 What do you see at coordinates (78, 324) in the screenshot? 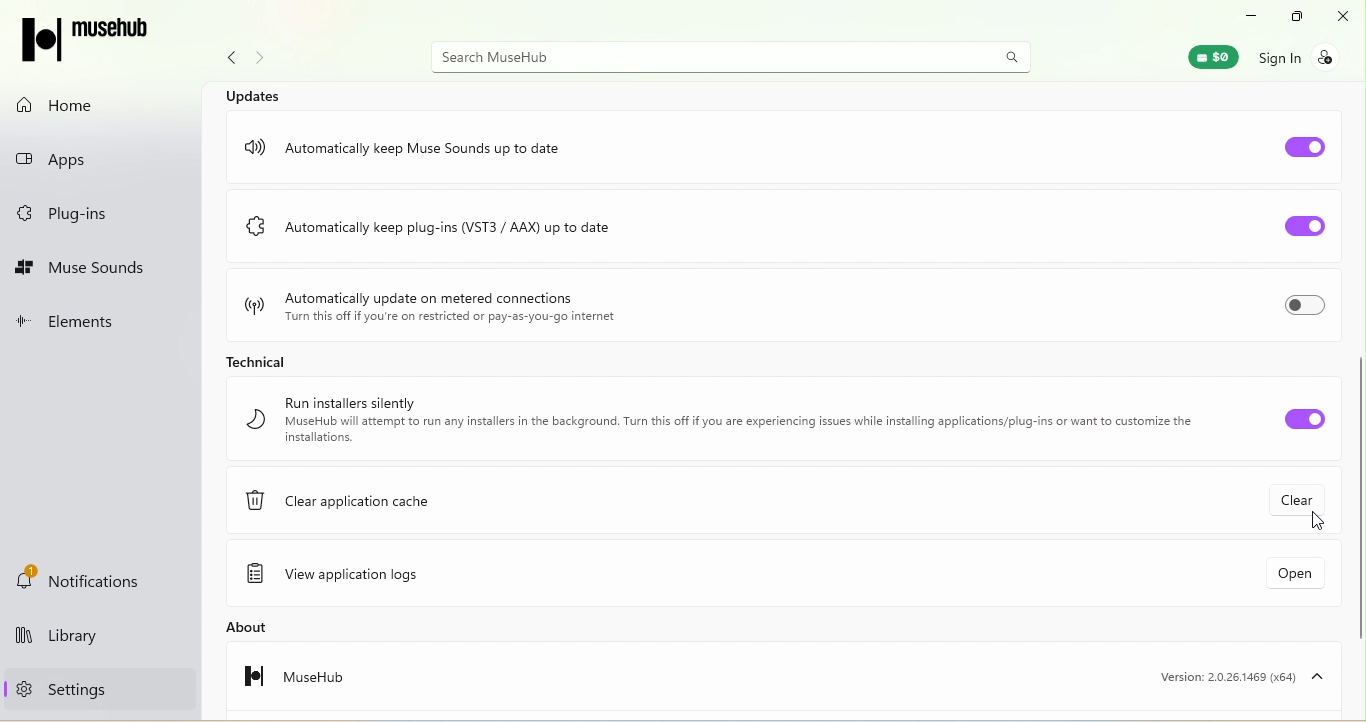
I see `Elements` at bounding box center [78, 324].